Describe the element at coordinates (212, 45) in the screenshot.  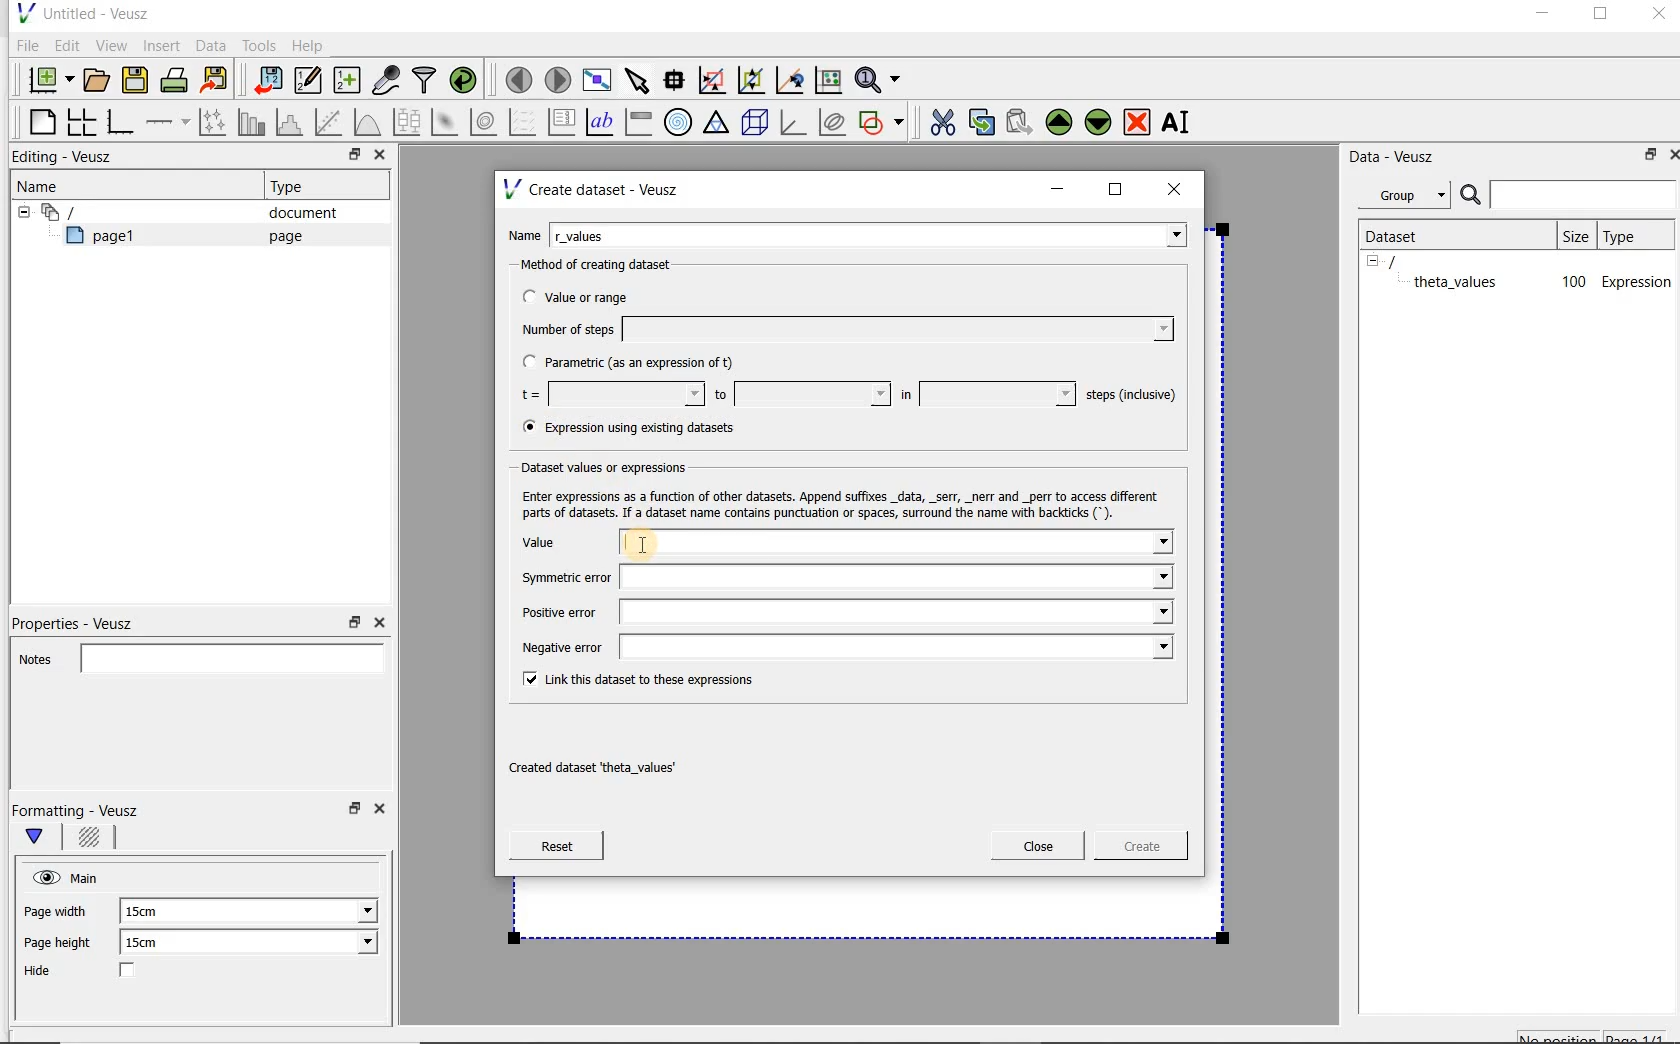
I see `Data` at that location.